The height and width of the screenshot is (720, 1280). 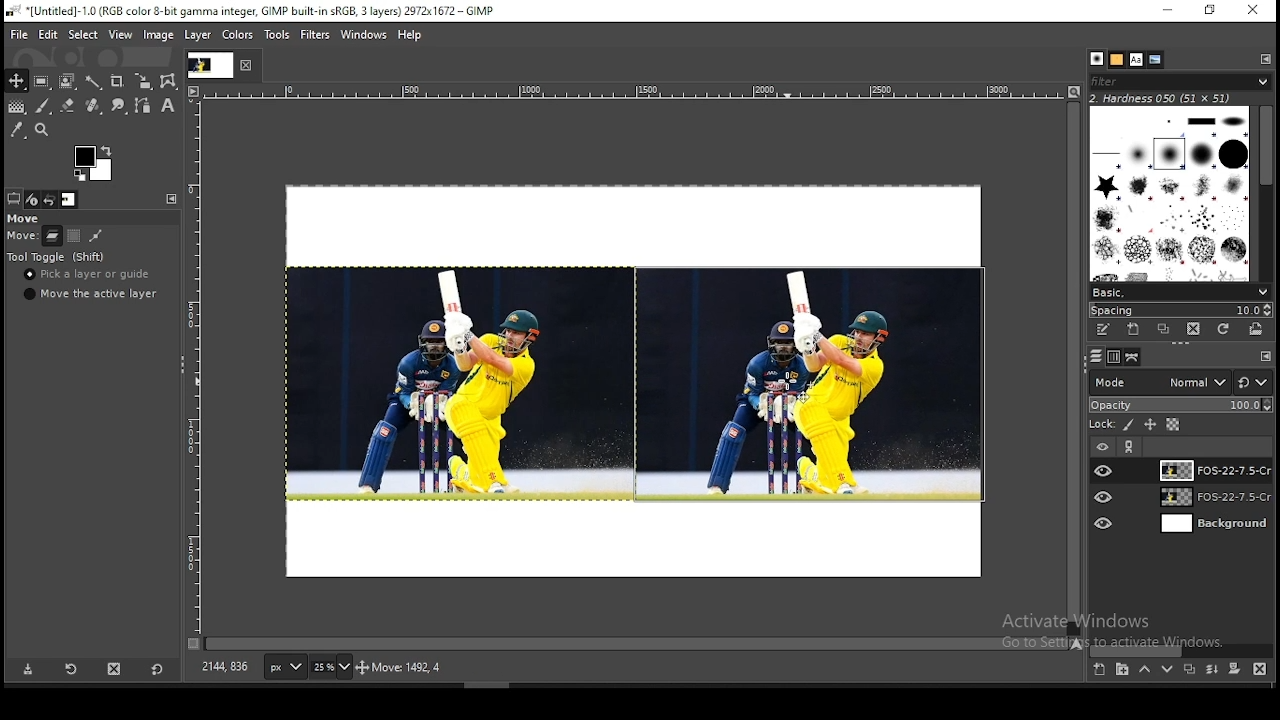 What do you see at coordinates (1101, 445) in the screenshot?
I see `layer visibility on/off` at bounding box center [1101, 445].